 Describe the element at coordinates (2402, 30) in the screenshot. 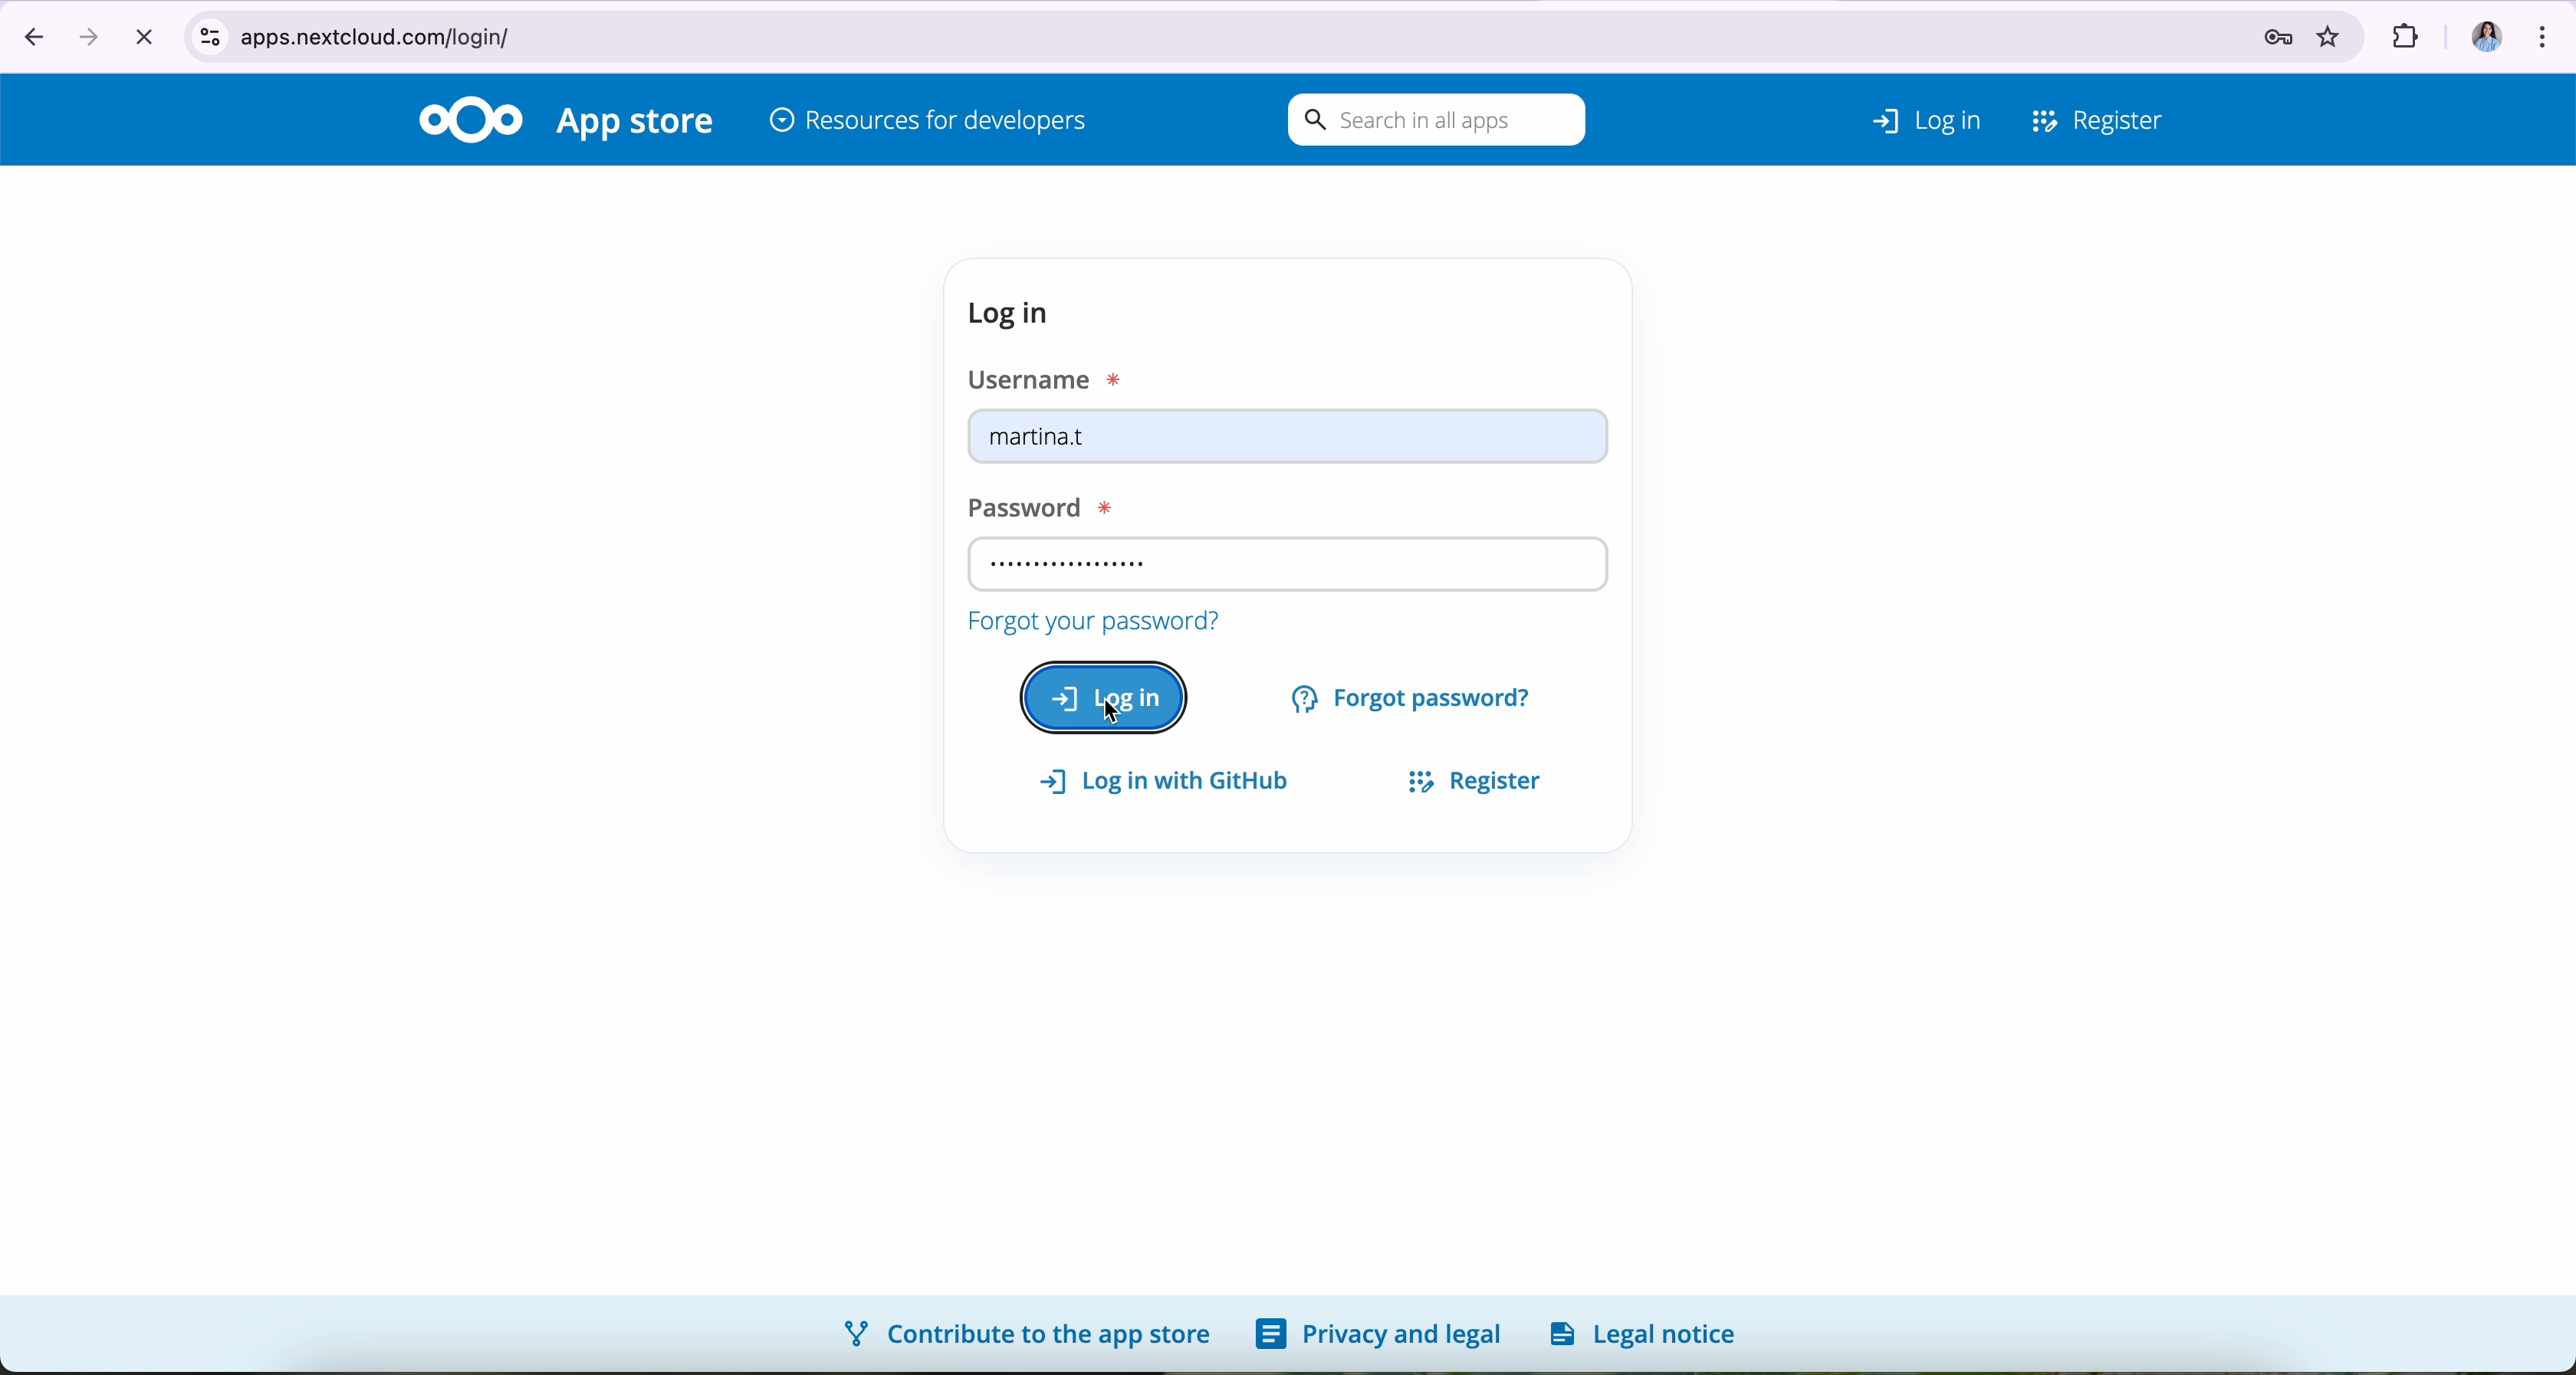

I see `extensions` at that location.